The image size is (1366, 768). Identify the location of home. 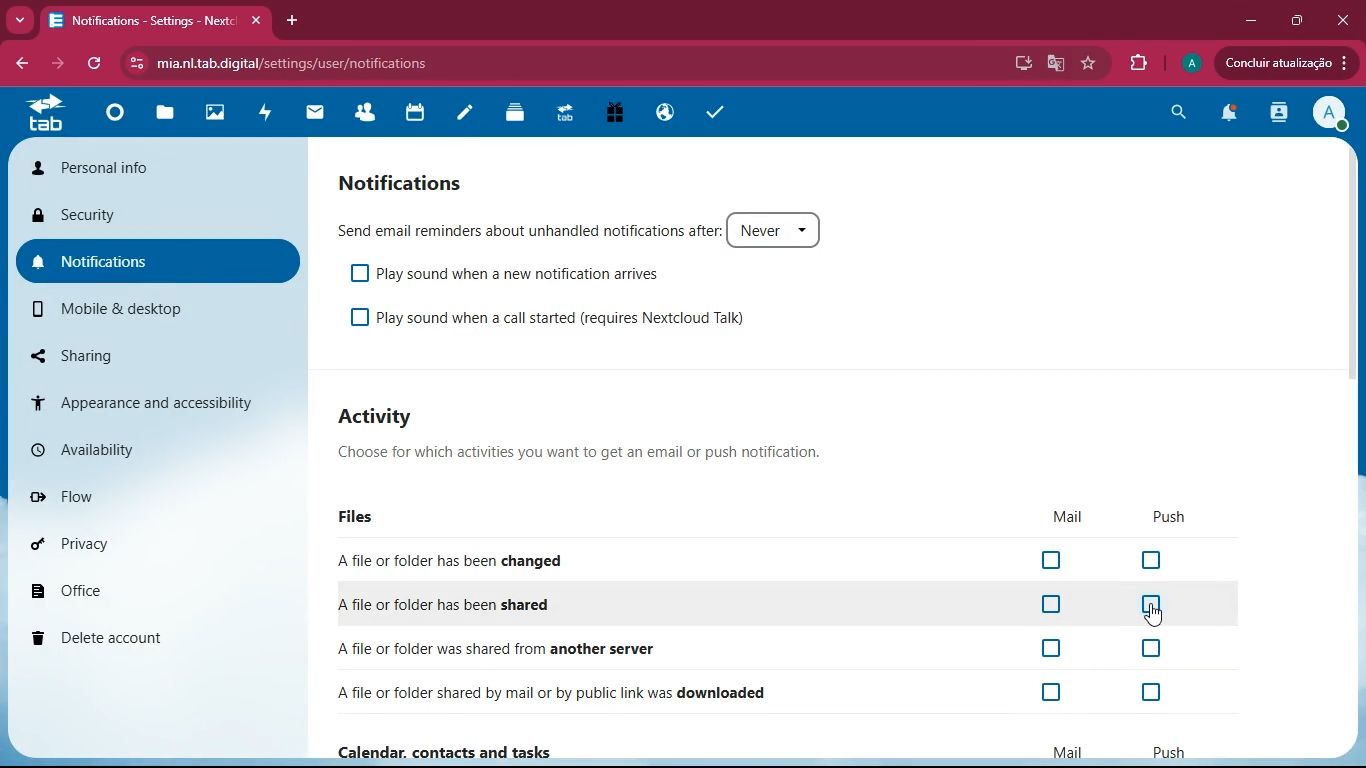
(110, 118).